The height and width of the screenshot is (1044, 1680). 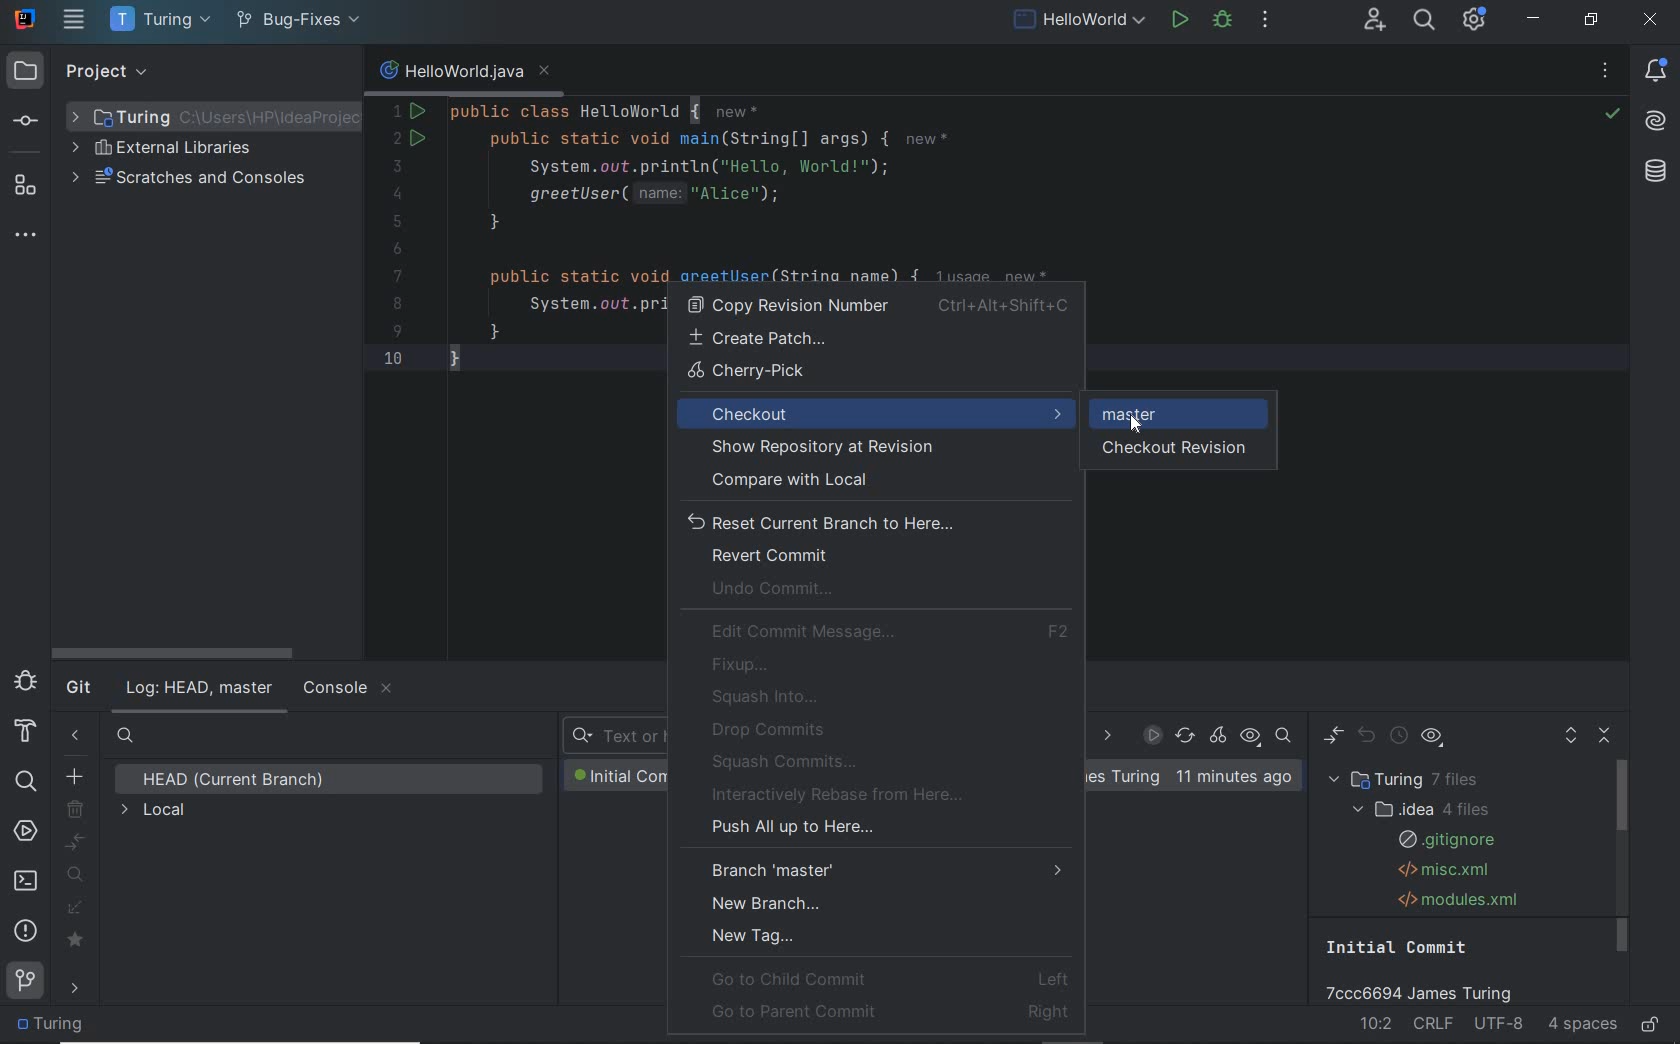 I want to click on push all up to here, so click(x=790, y=830).